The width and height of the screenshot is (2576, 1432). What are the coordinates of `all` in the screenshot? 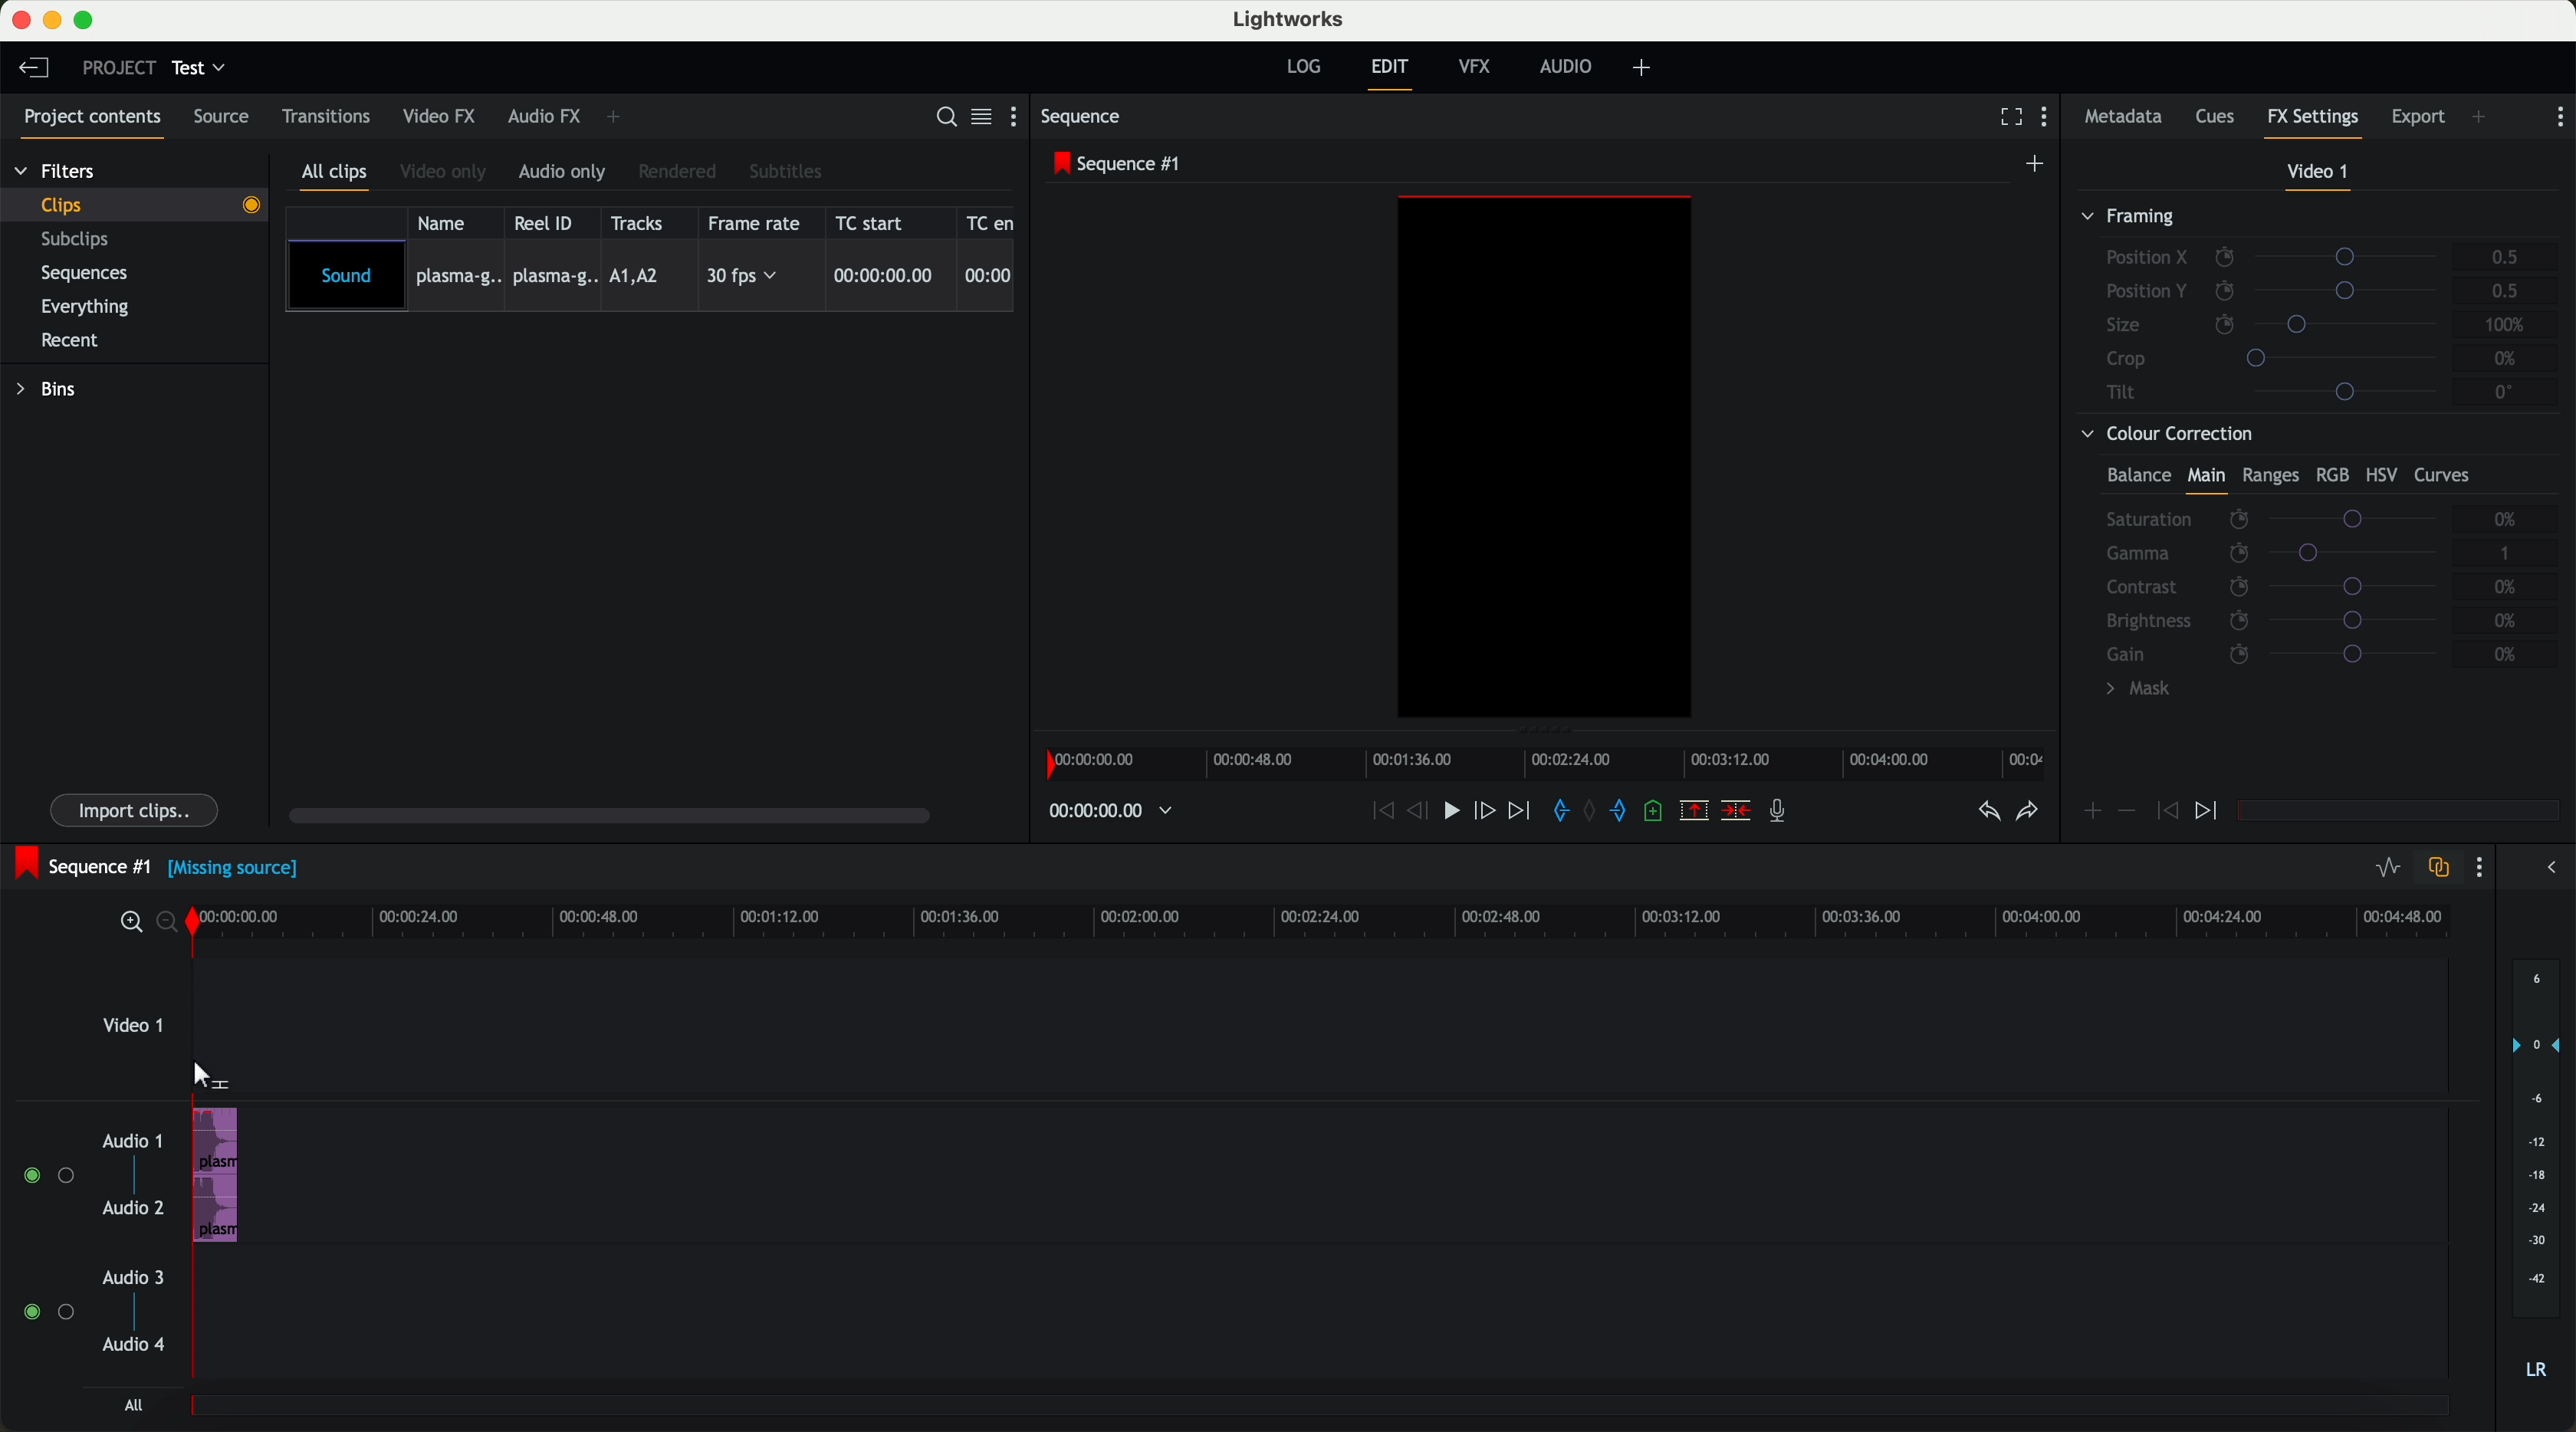 It's located at (130, 1407).